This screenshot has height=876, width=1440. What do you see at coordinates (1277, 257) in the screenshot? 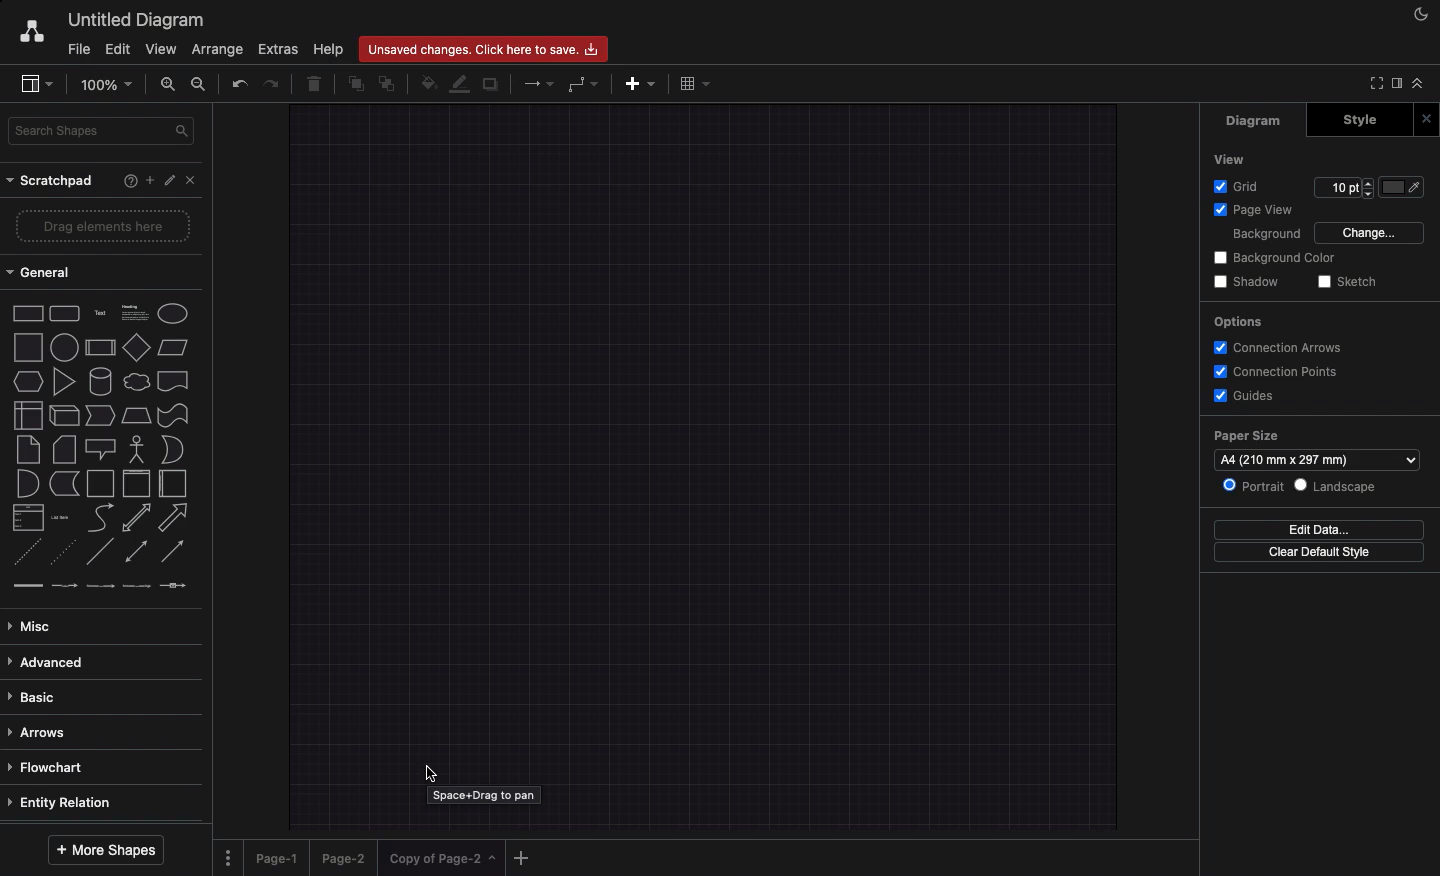
I see `Background color` at bounding box center [1277, 257].